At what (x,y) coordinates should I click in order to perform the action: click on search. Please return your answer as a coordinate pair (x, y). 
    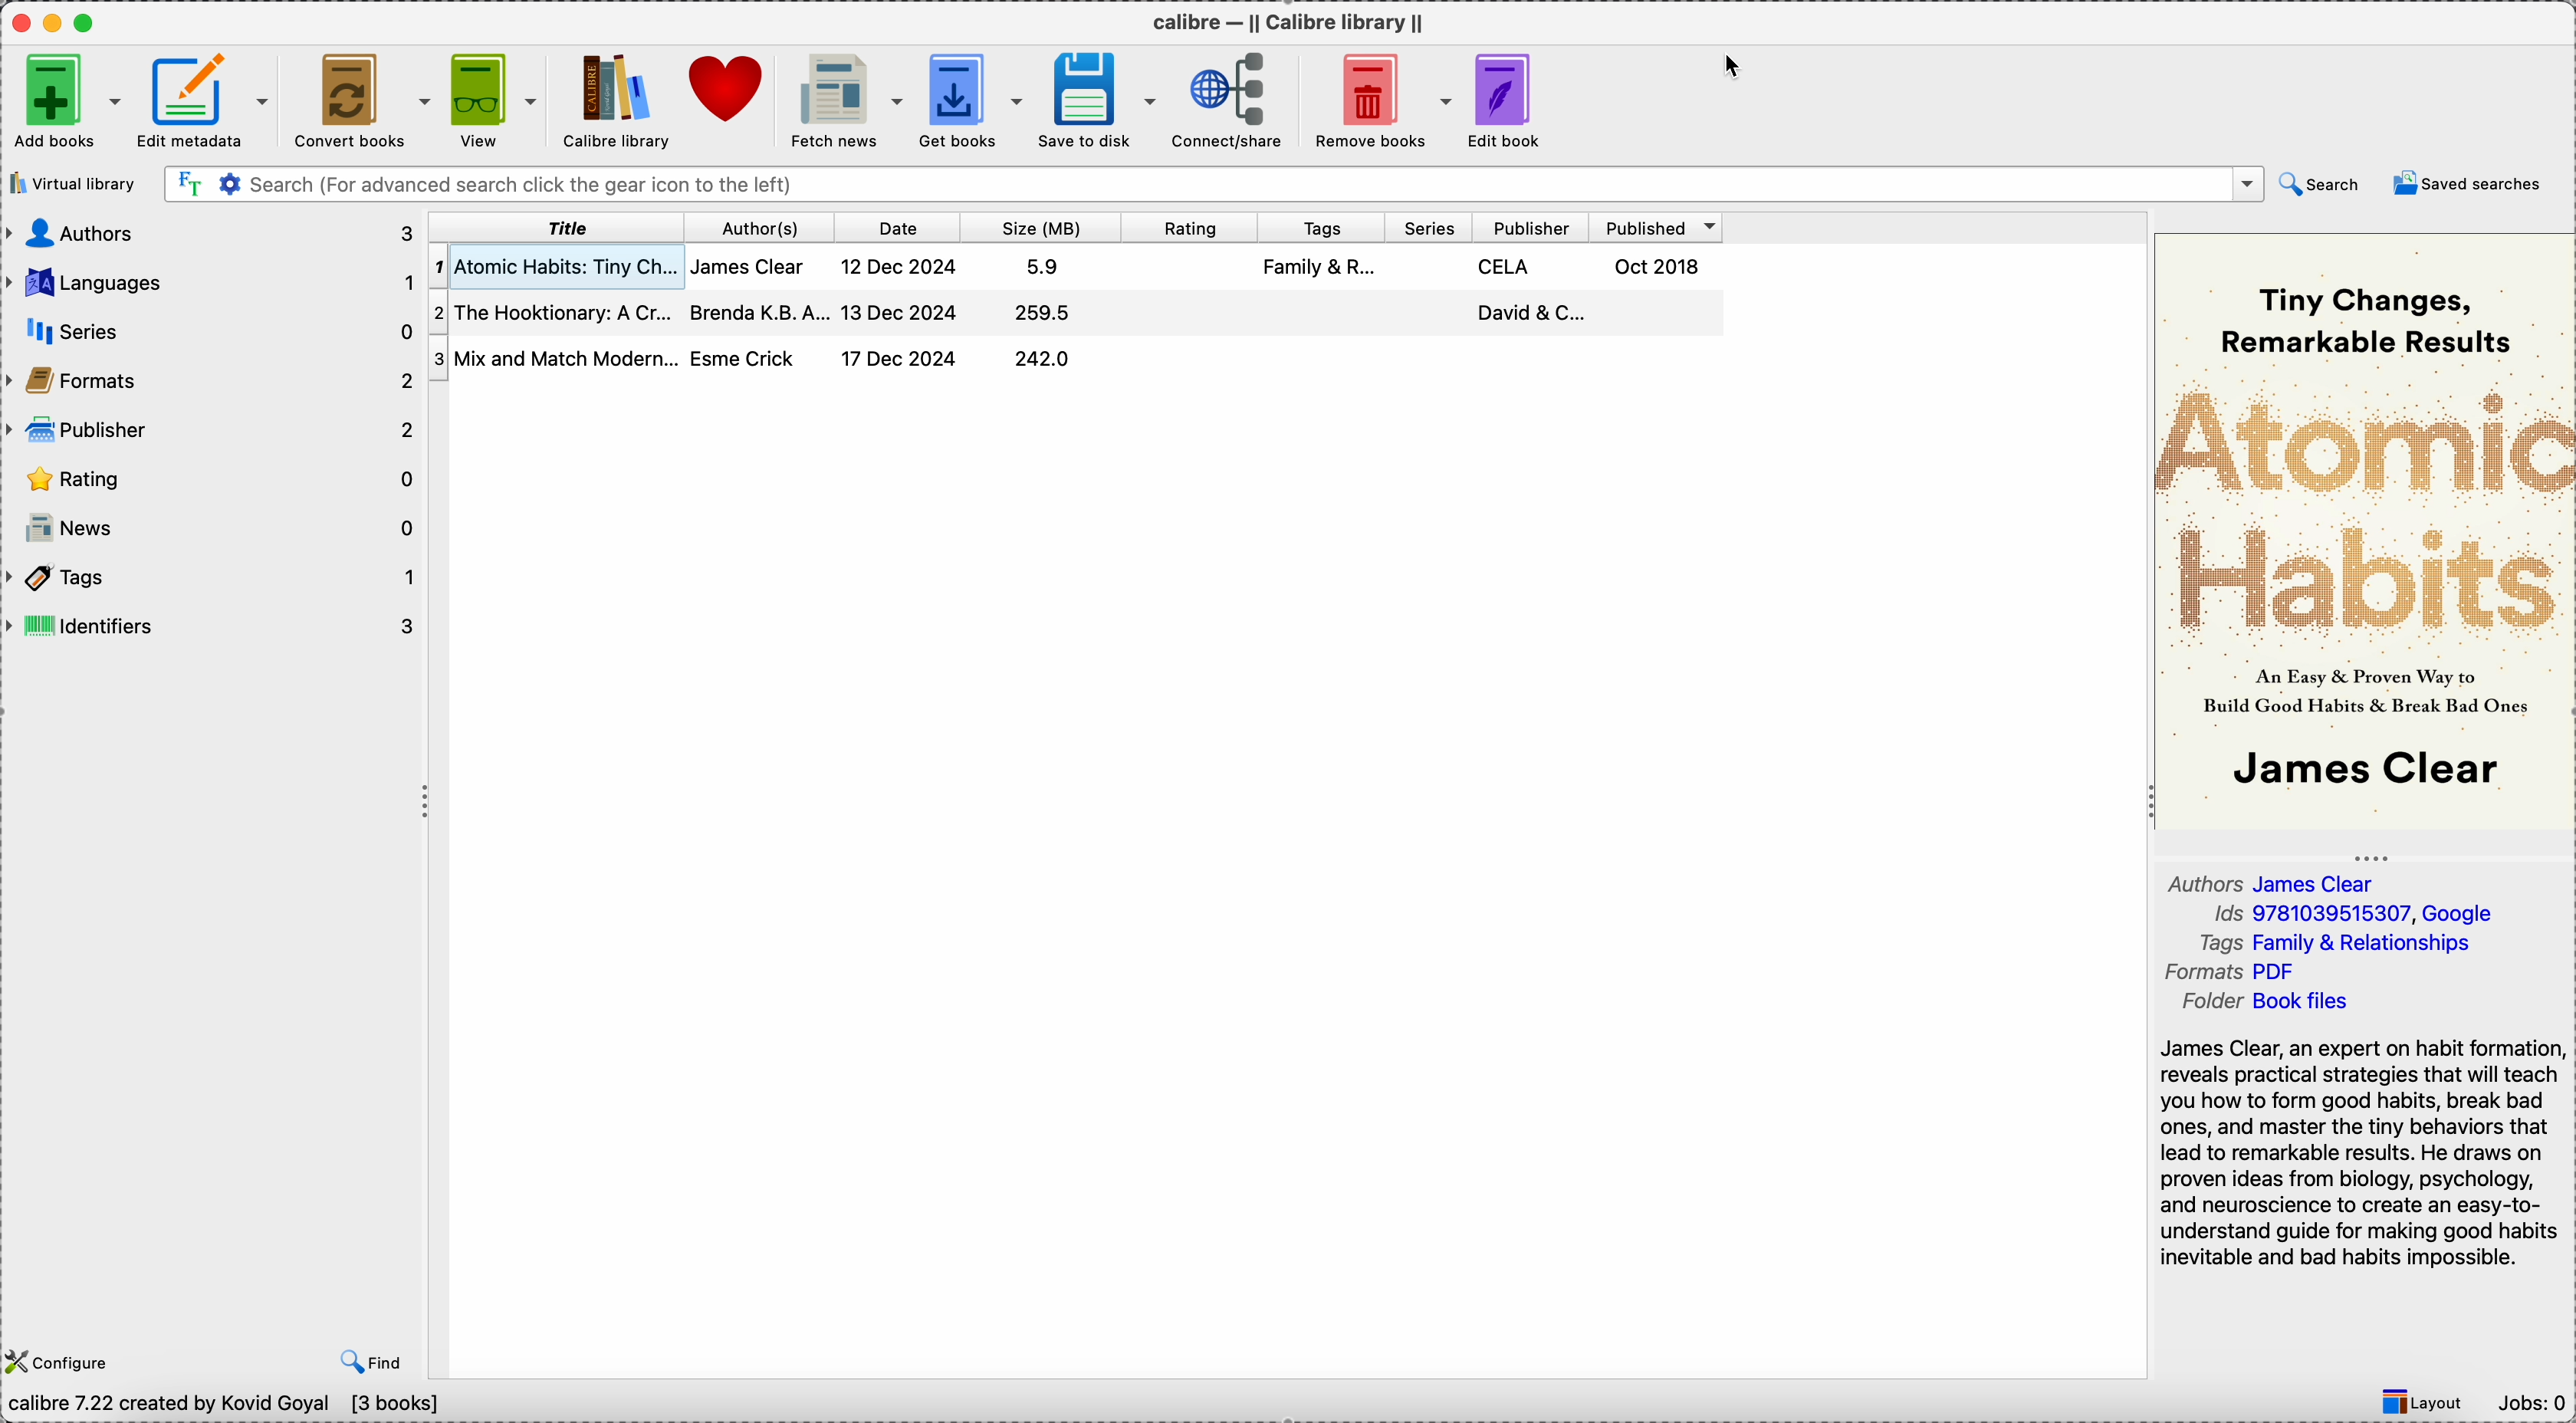
    Looking at the image, I should click on (2323, 184).